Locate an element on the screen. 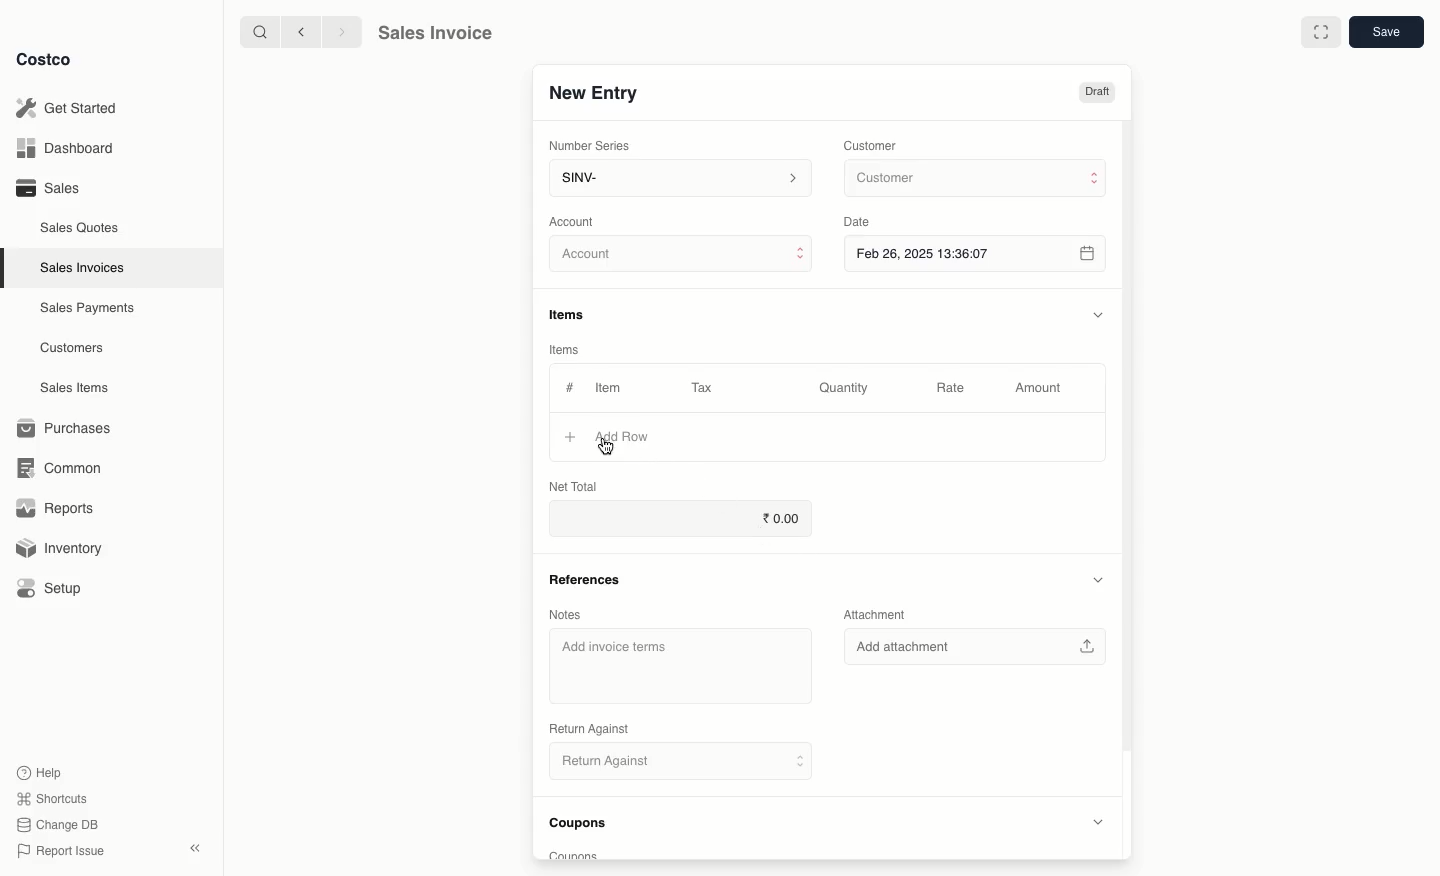 The width and height of the screenshot is (1440, 876). Customer is located at coordinates (873, 144).